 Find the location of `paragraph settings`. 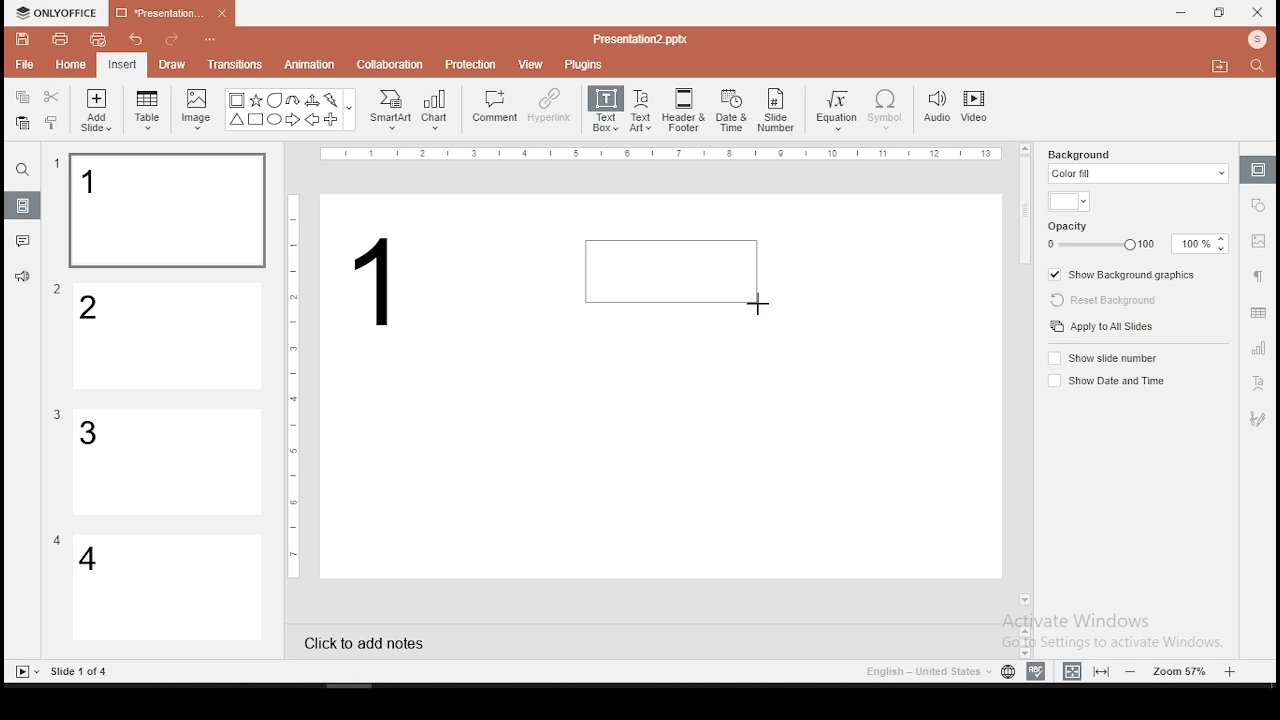

paragraph settings is located at coordinates (1256, 274).